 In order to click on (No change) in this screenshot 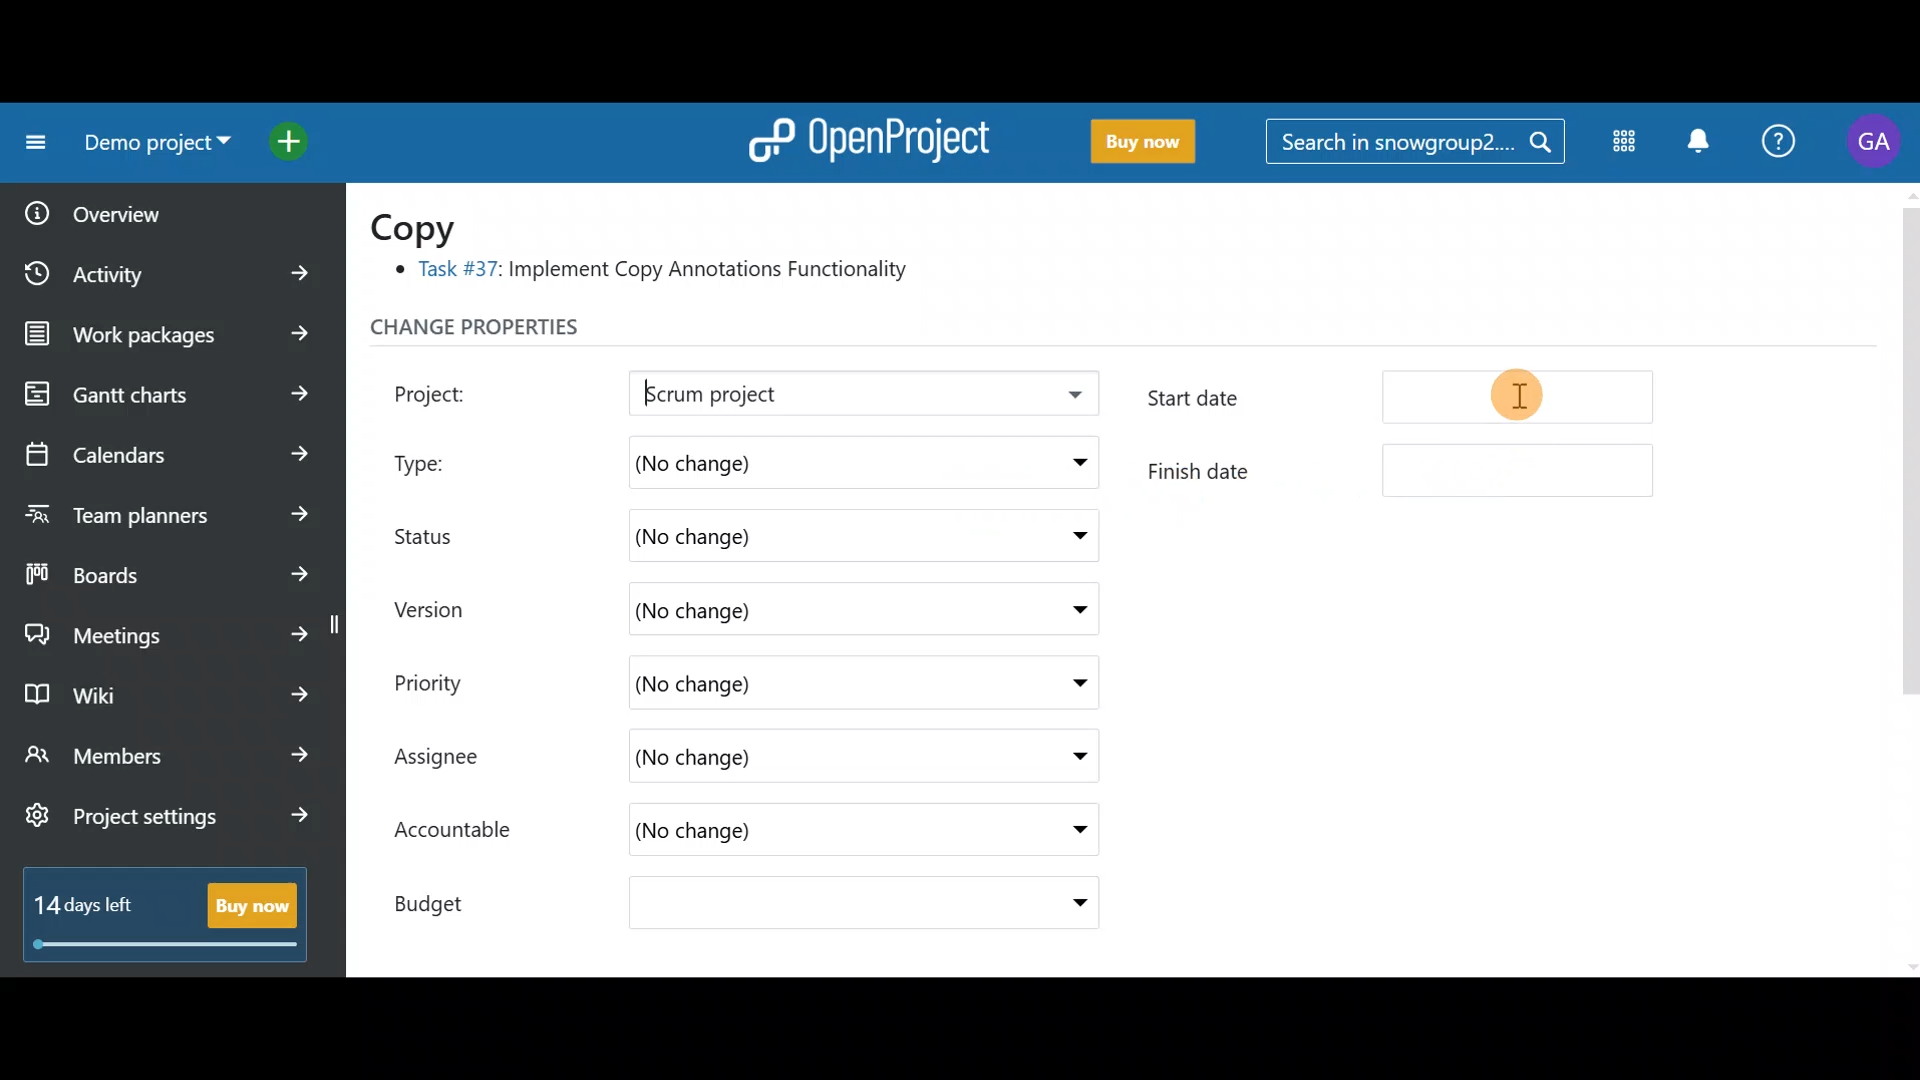, I will do `click(796, 906)`.